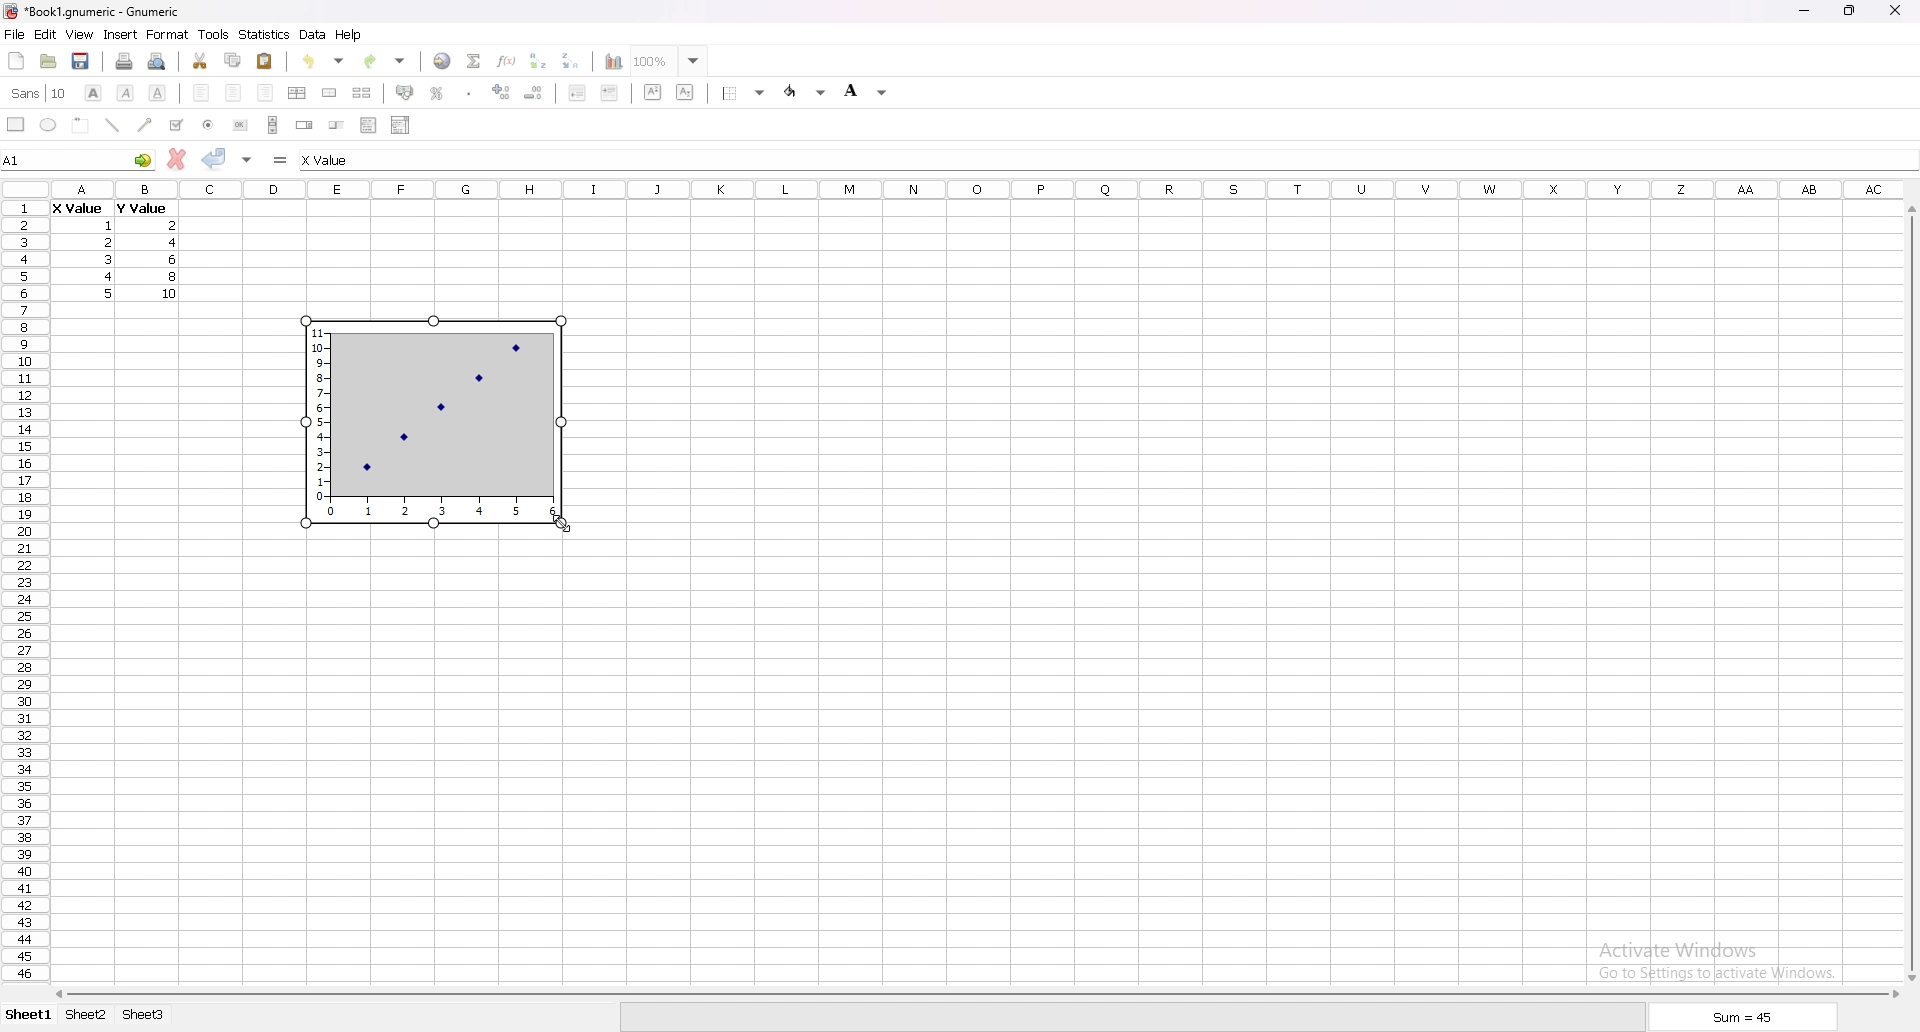  What do you see at coordinates (16, 123) in the screenshot?
I see `rectangle` at bounding box center [16, 123].